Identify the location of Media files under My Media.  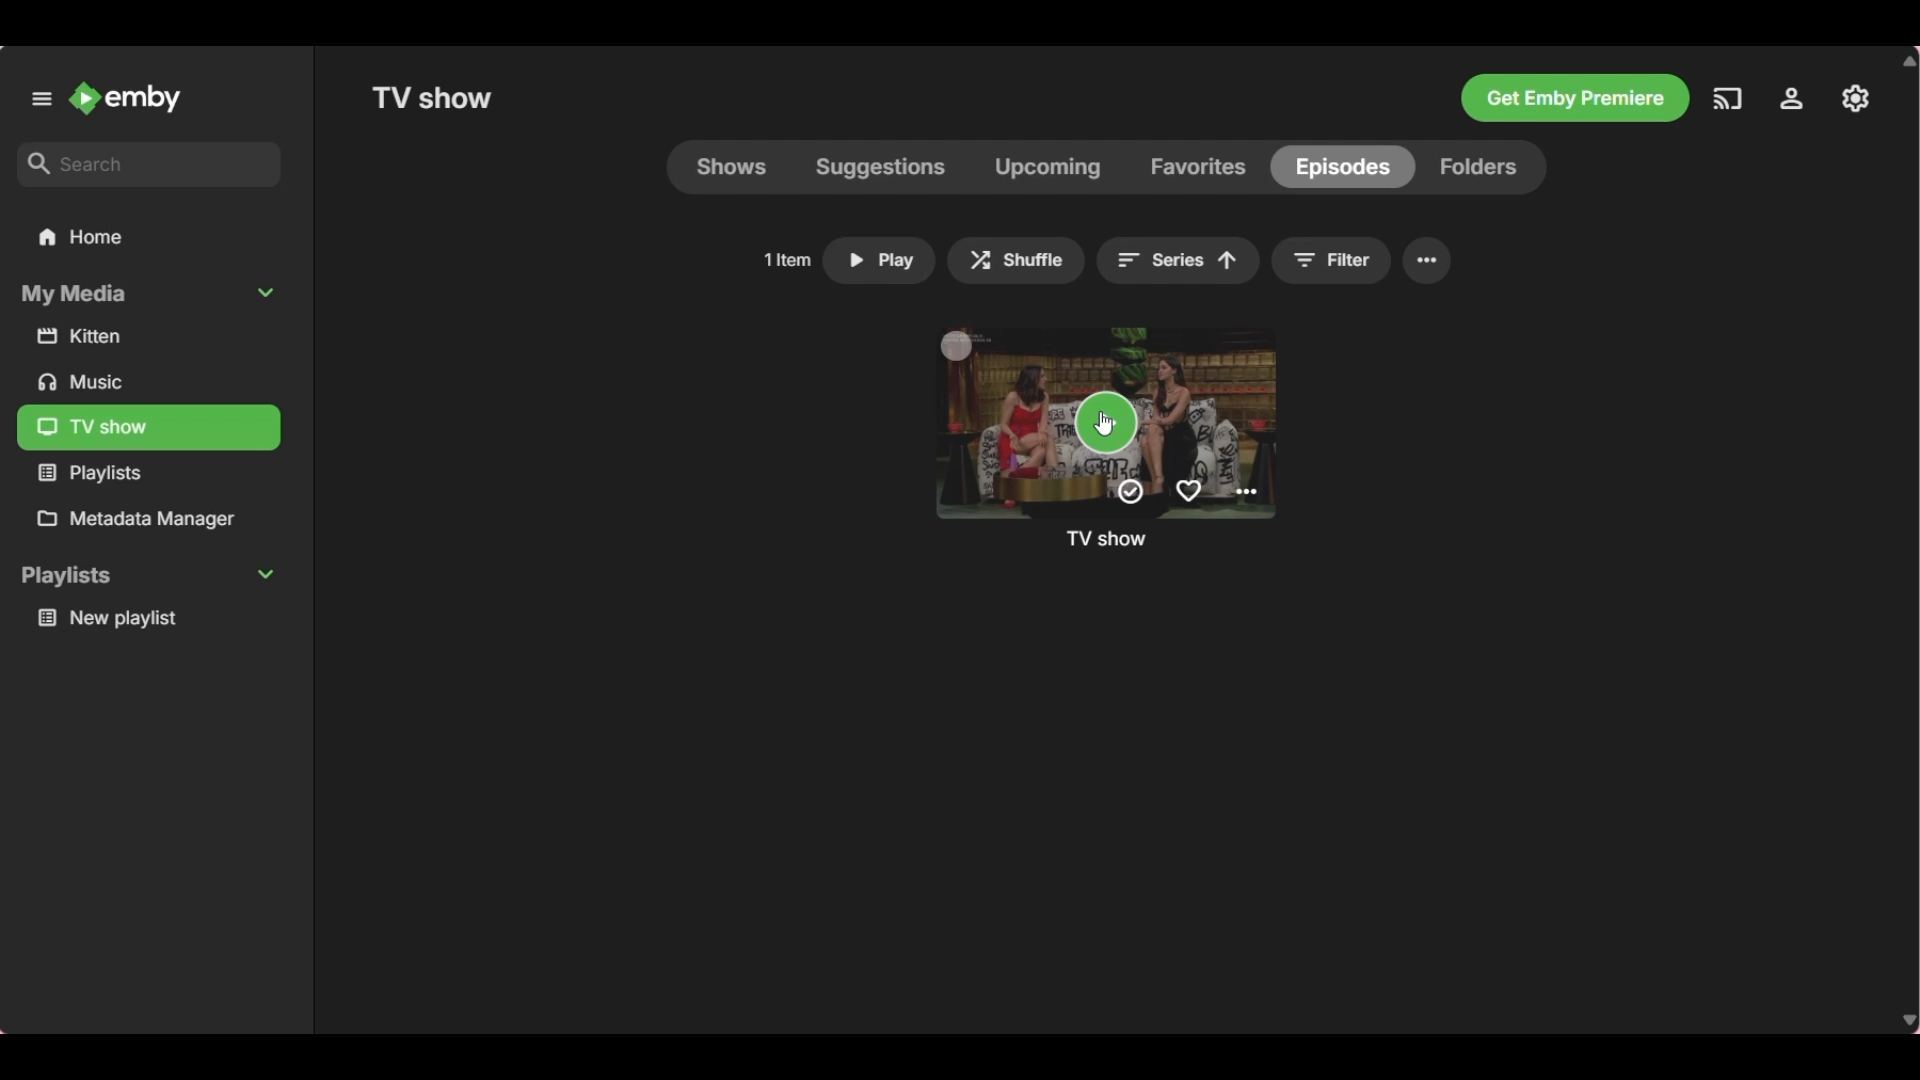
(151, 339).